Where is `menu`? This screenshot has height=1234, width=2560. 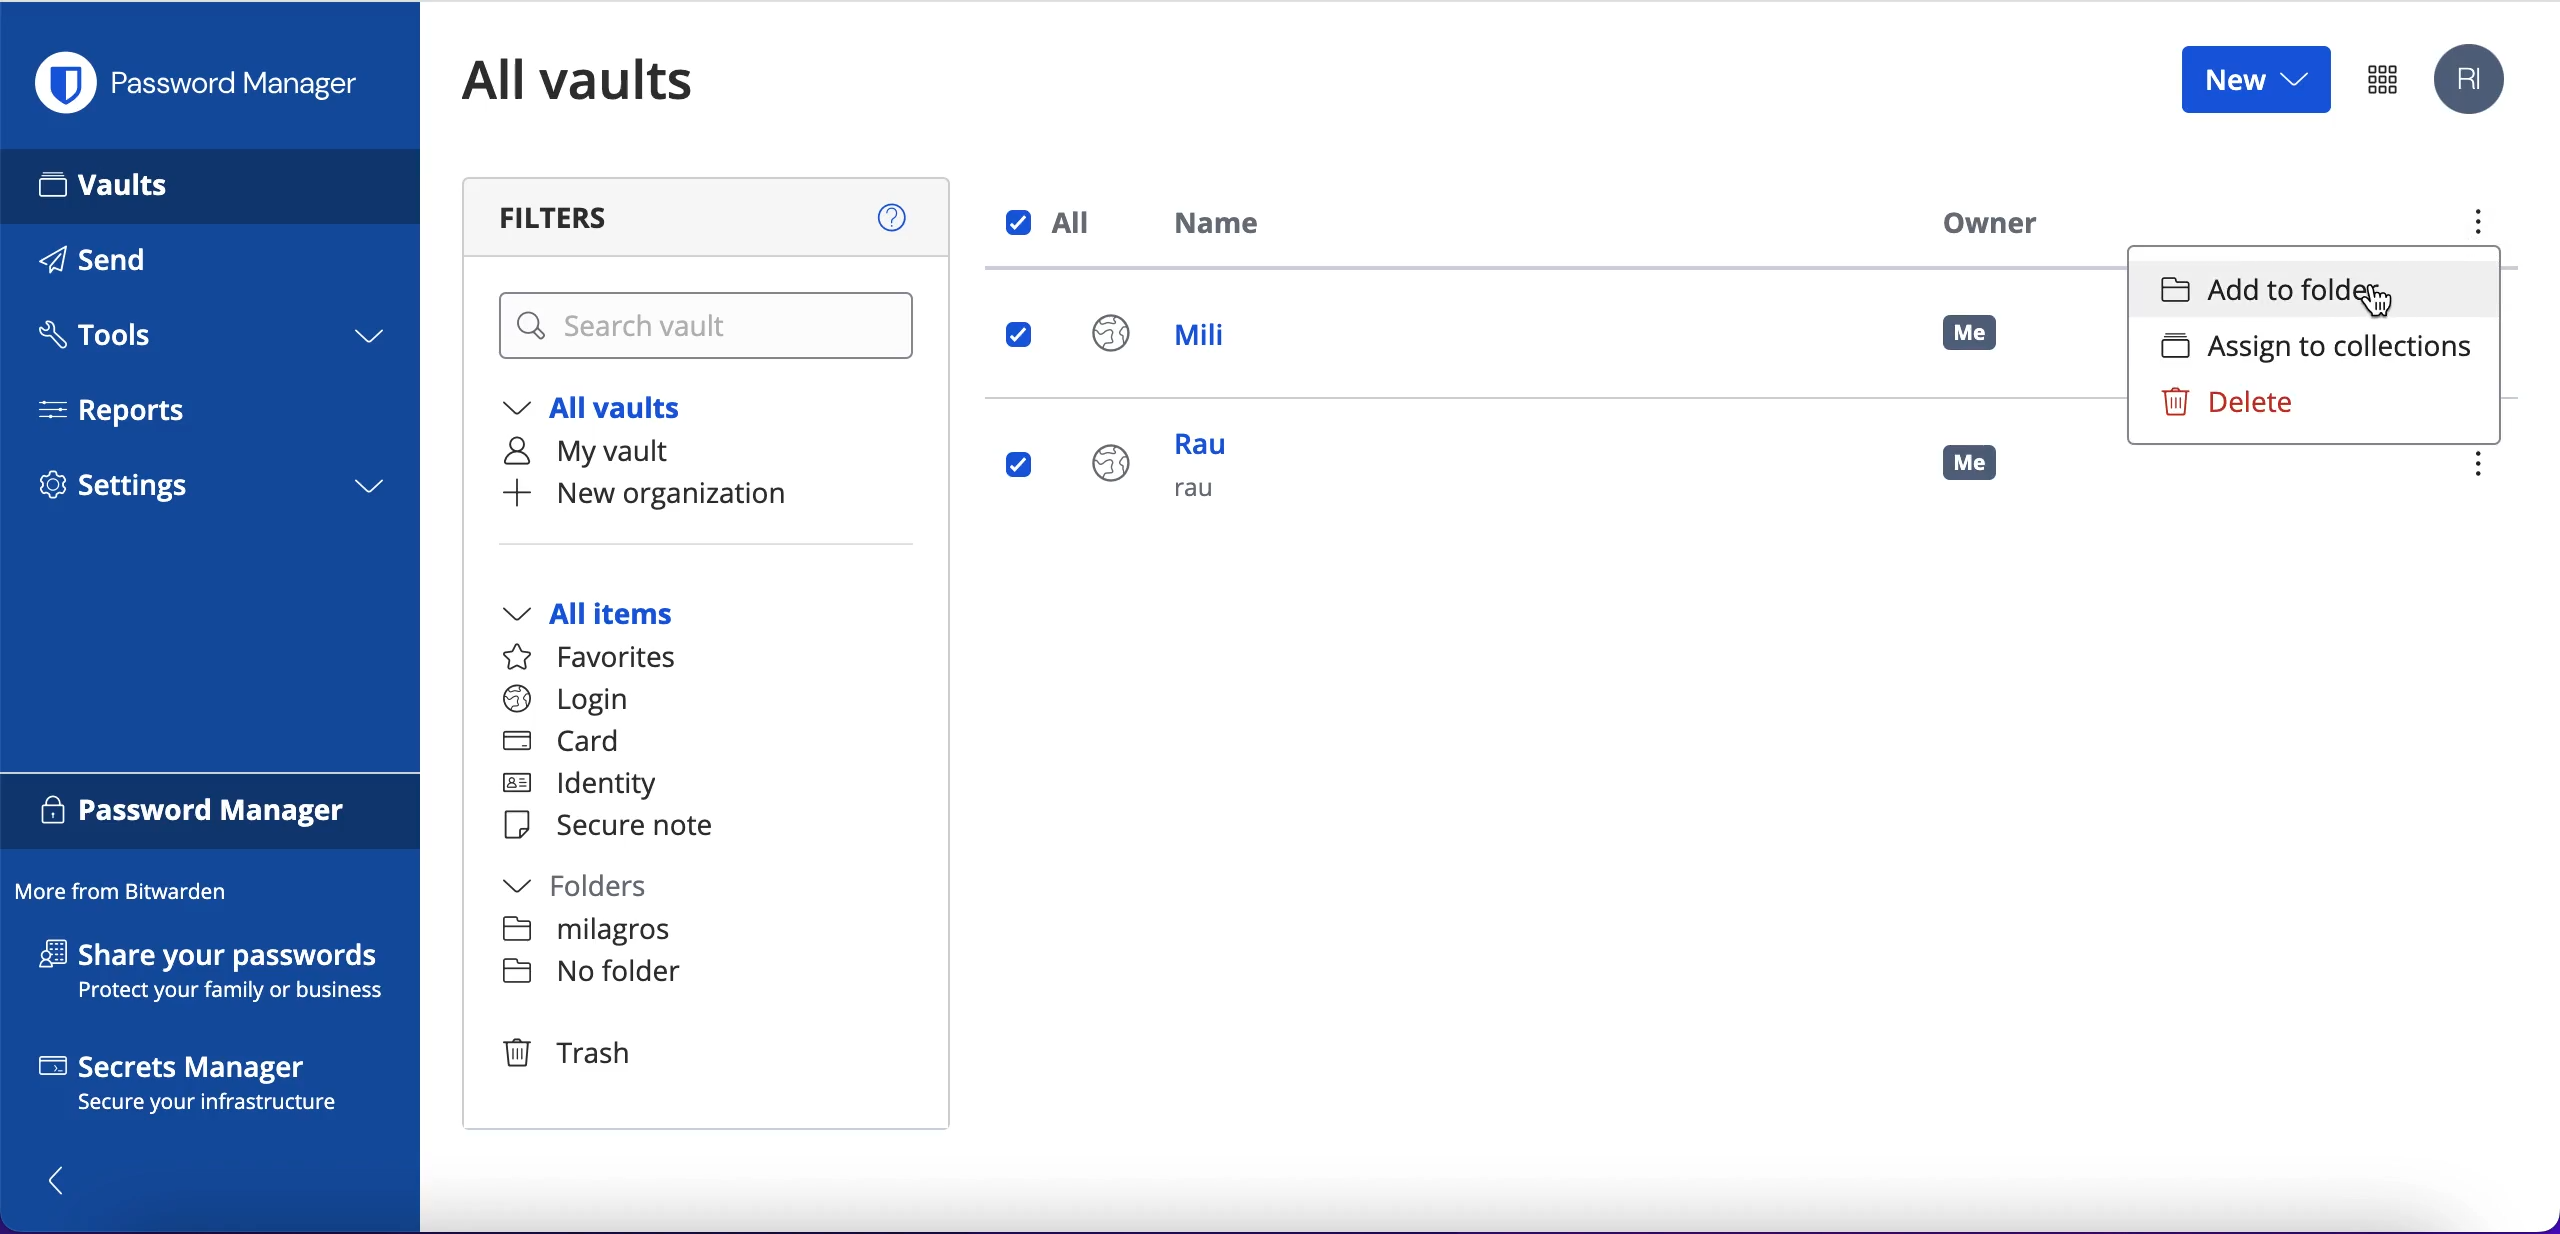
menu is located at coordinates (2475, 227).